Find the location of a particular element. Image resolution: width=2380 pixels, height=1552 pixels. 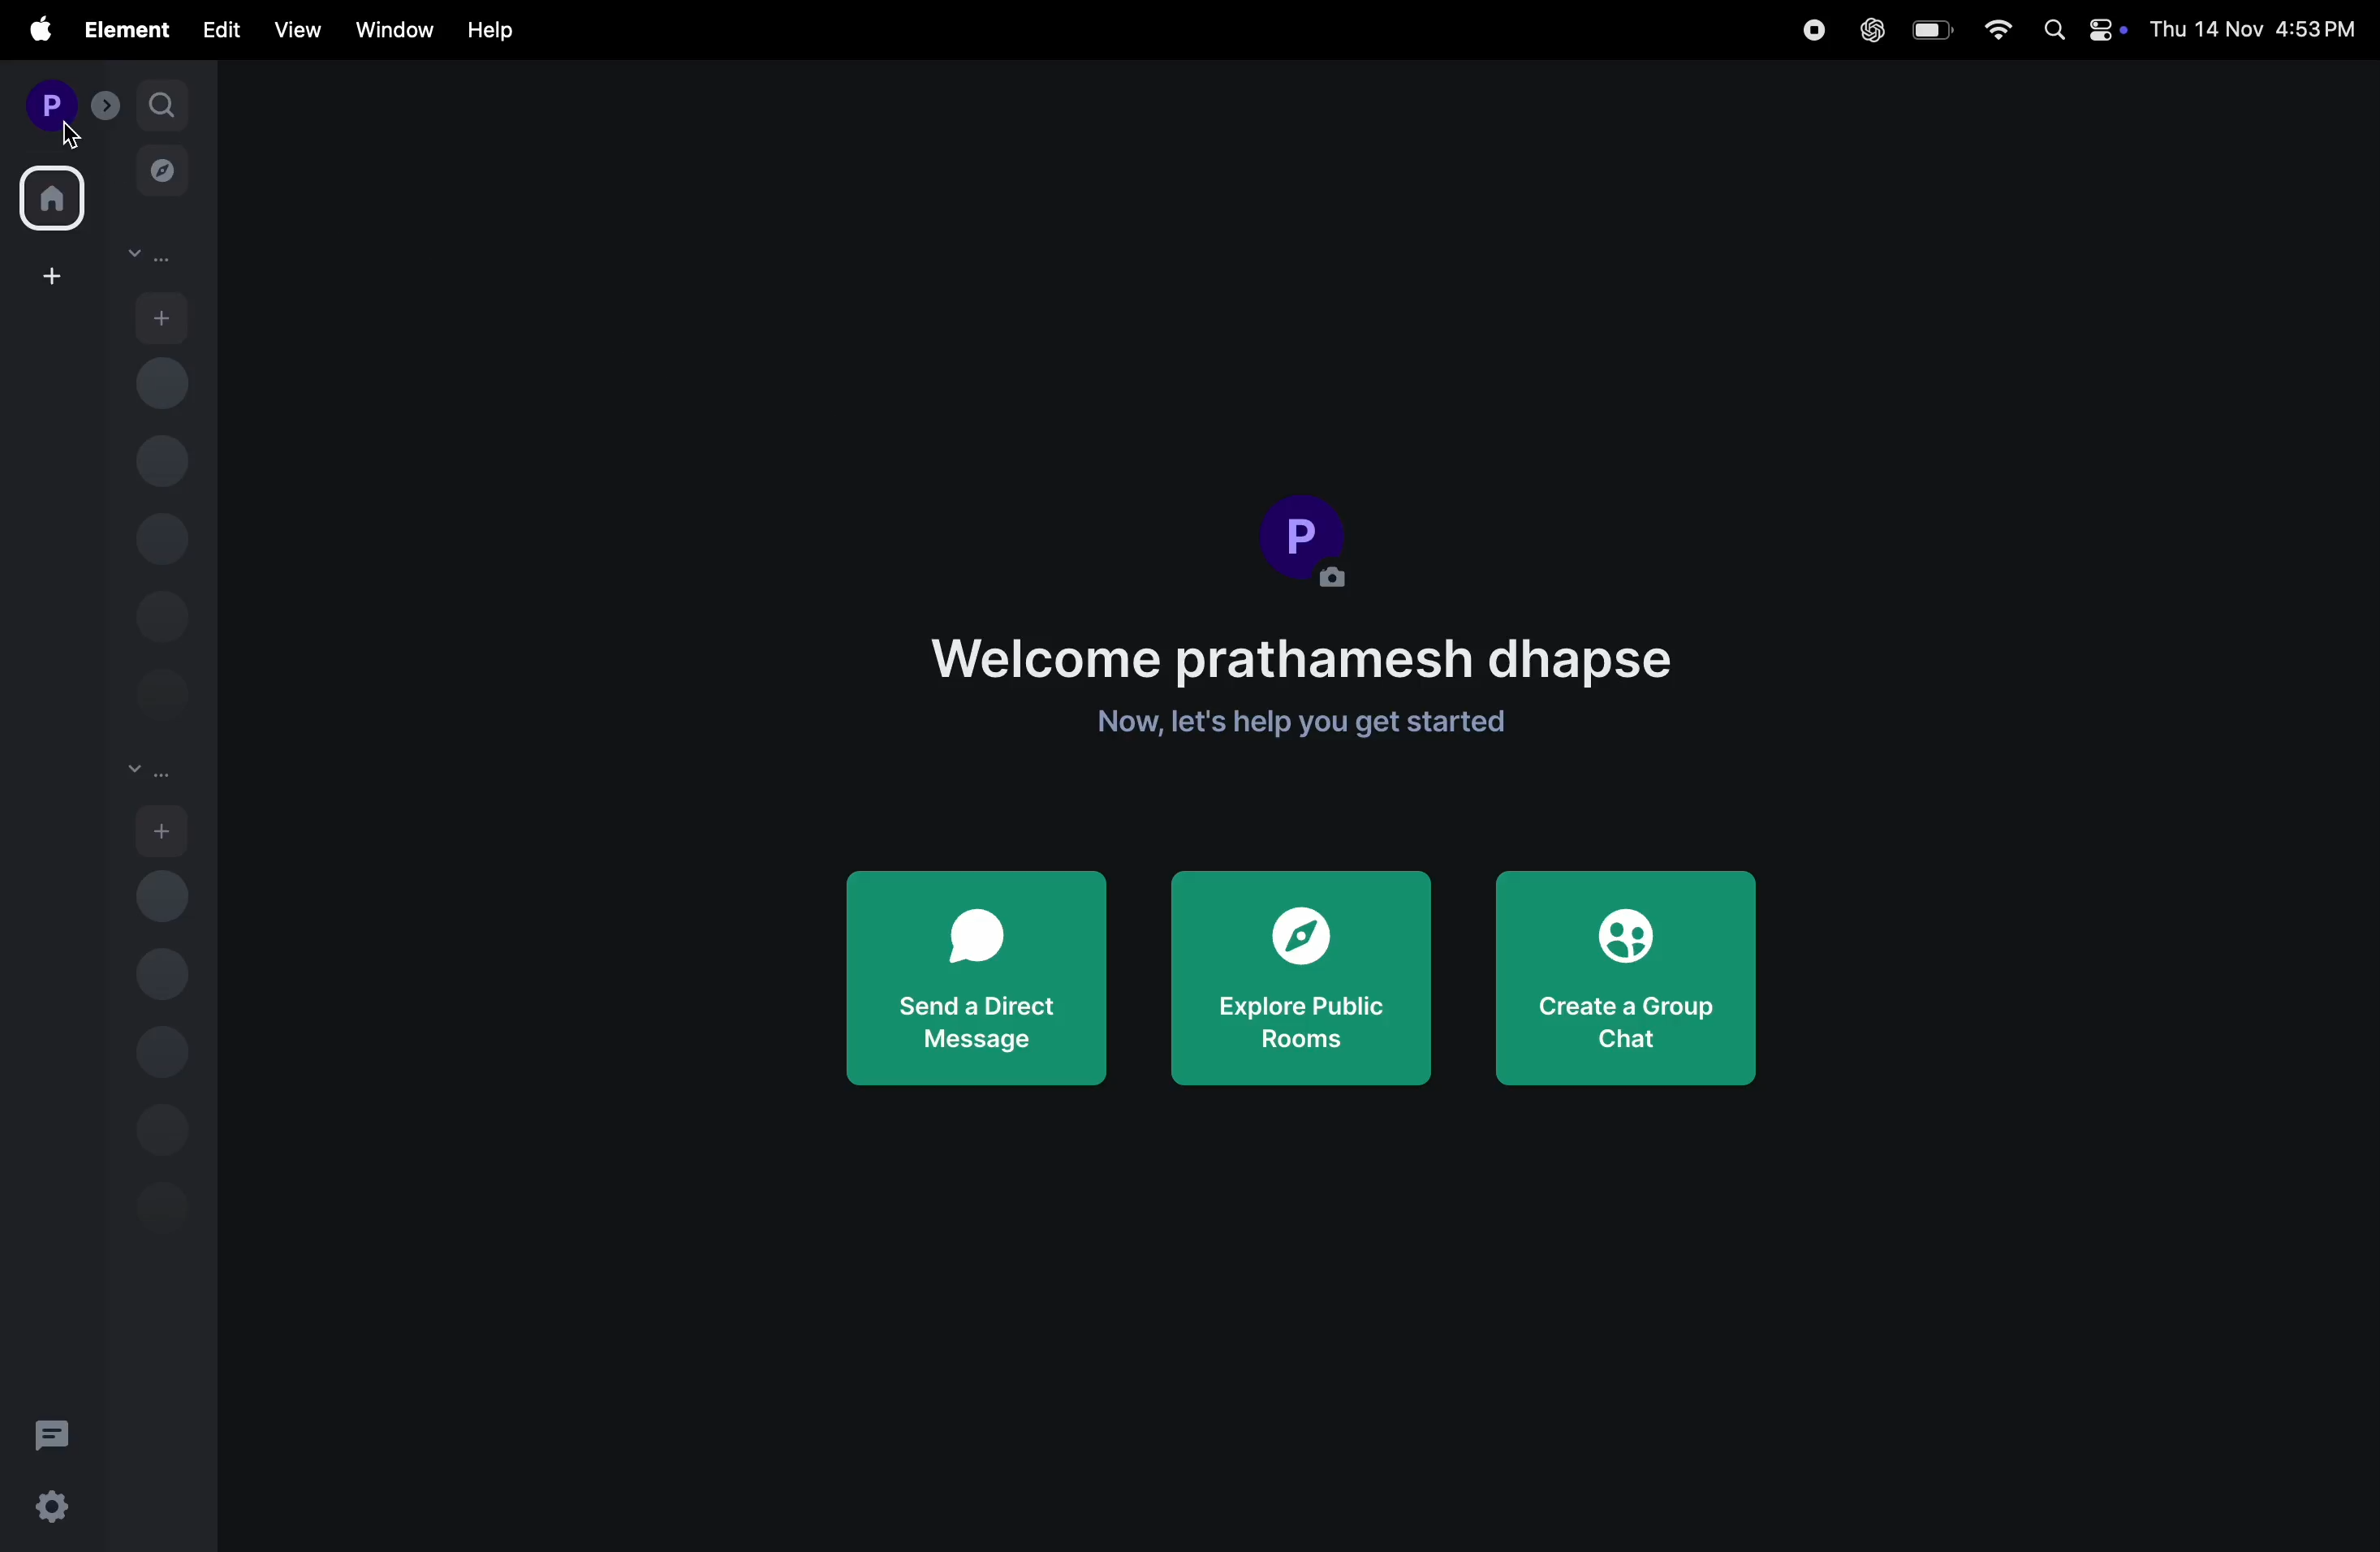

create a group chat is located at coordinates (1622, 974).